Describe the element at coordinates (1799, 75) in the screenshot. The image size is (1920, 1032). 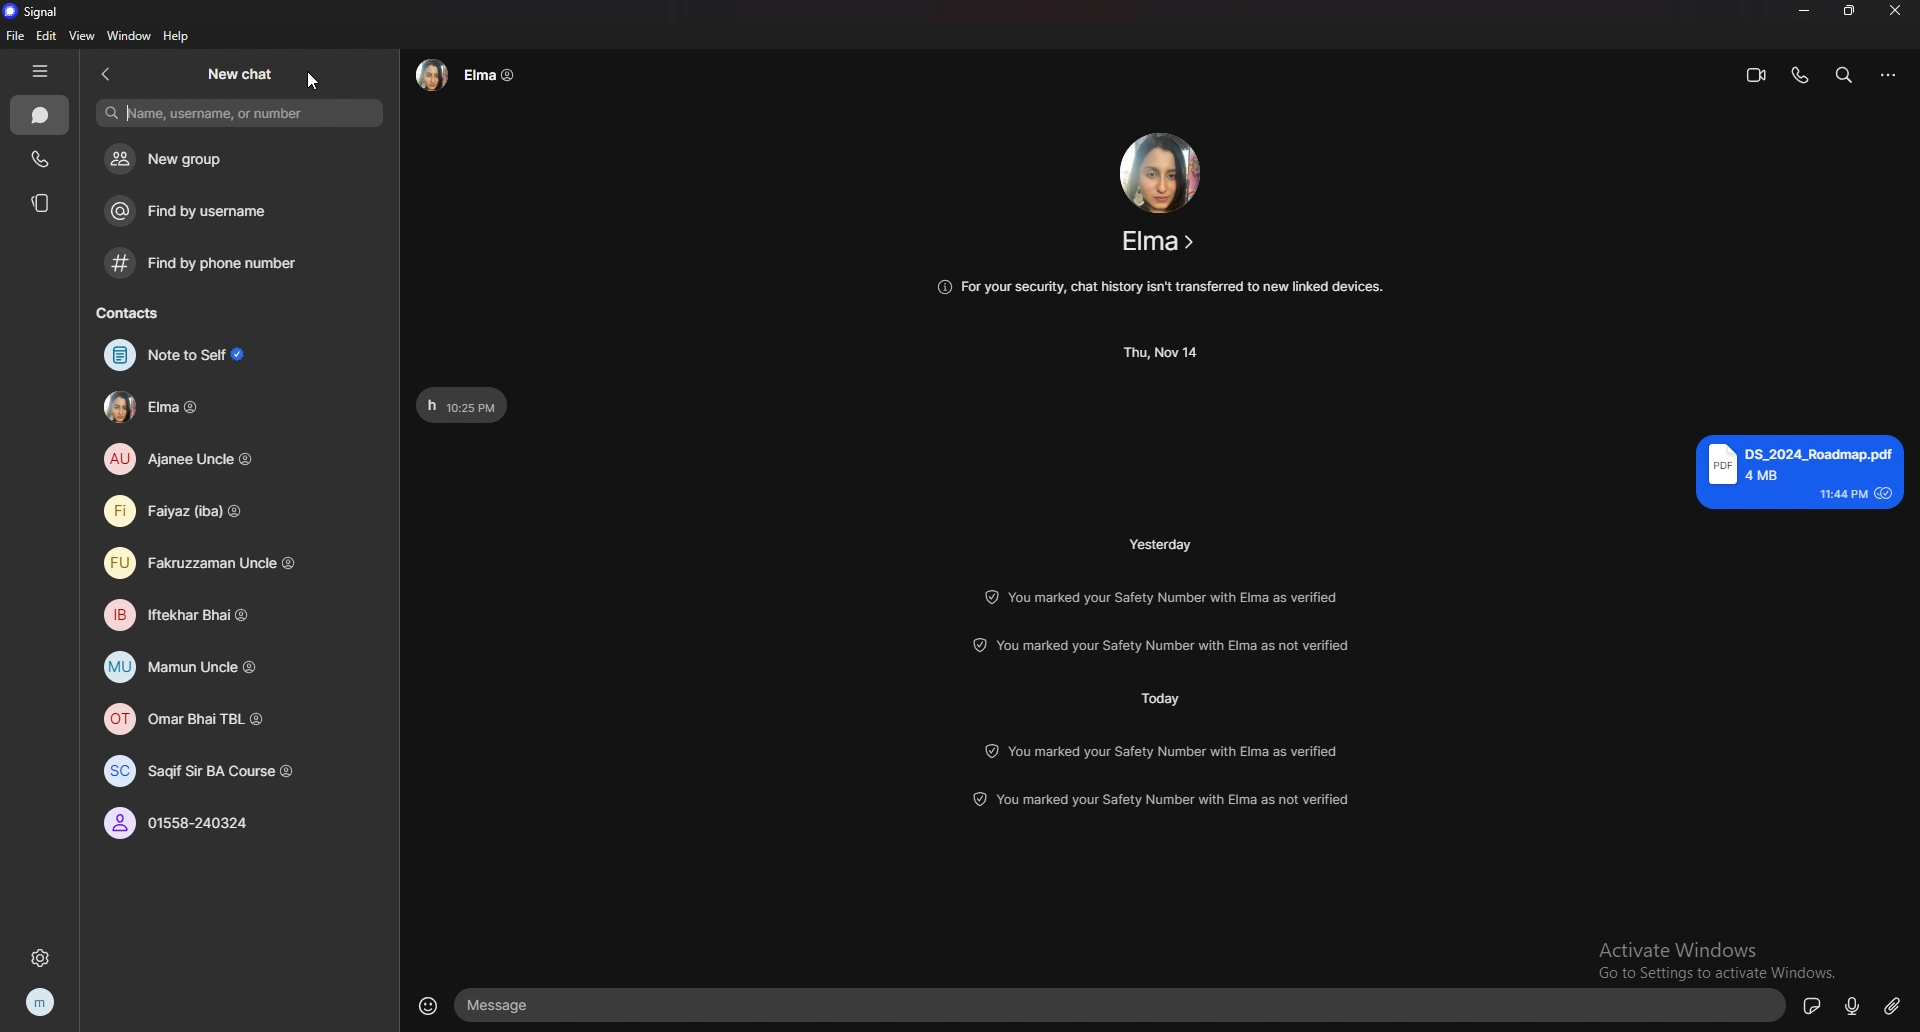
I see `voice call` at that location.